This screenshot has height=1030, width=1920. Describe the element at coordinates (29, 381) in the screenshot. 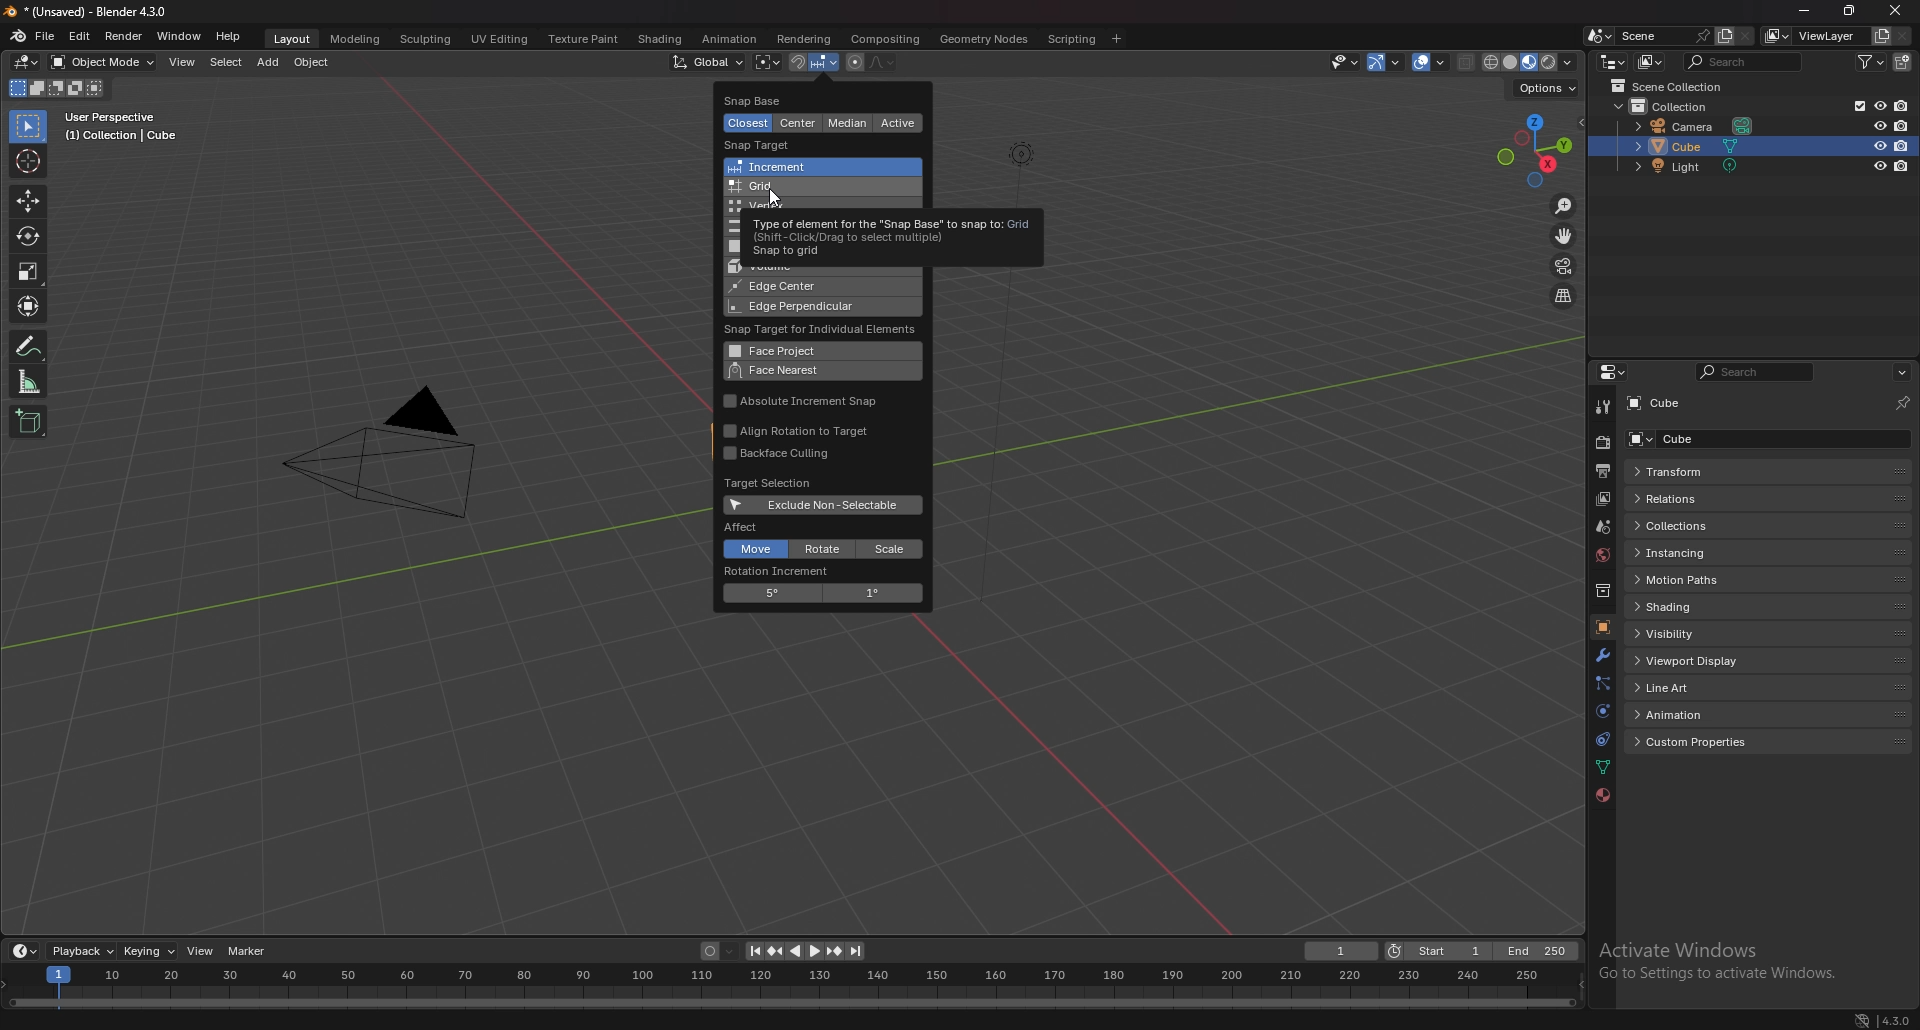

I see `measure` at that location.